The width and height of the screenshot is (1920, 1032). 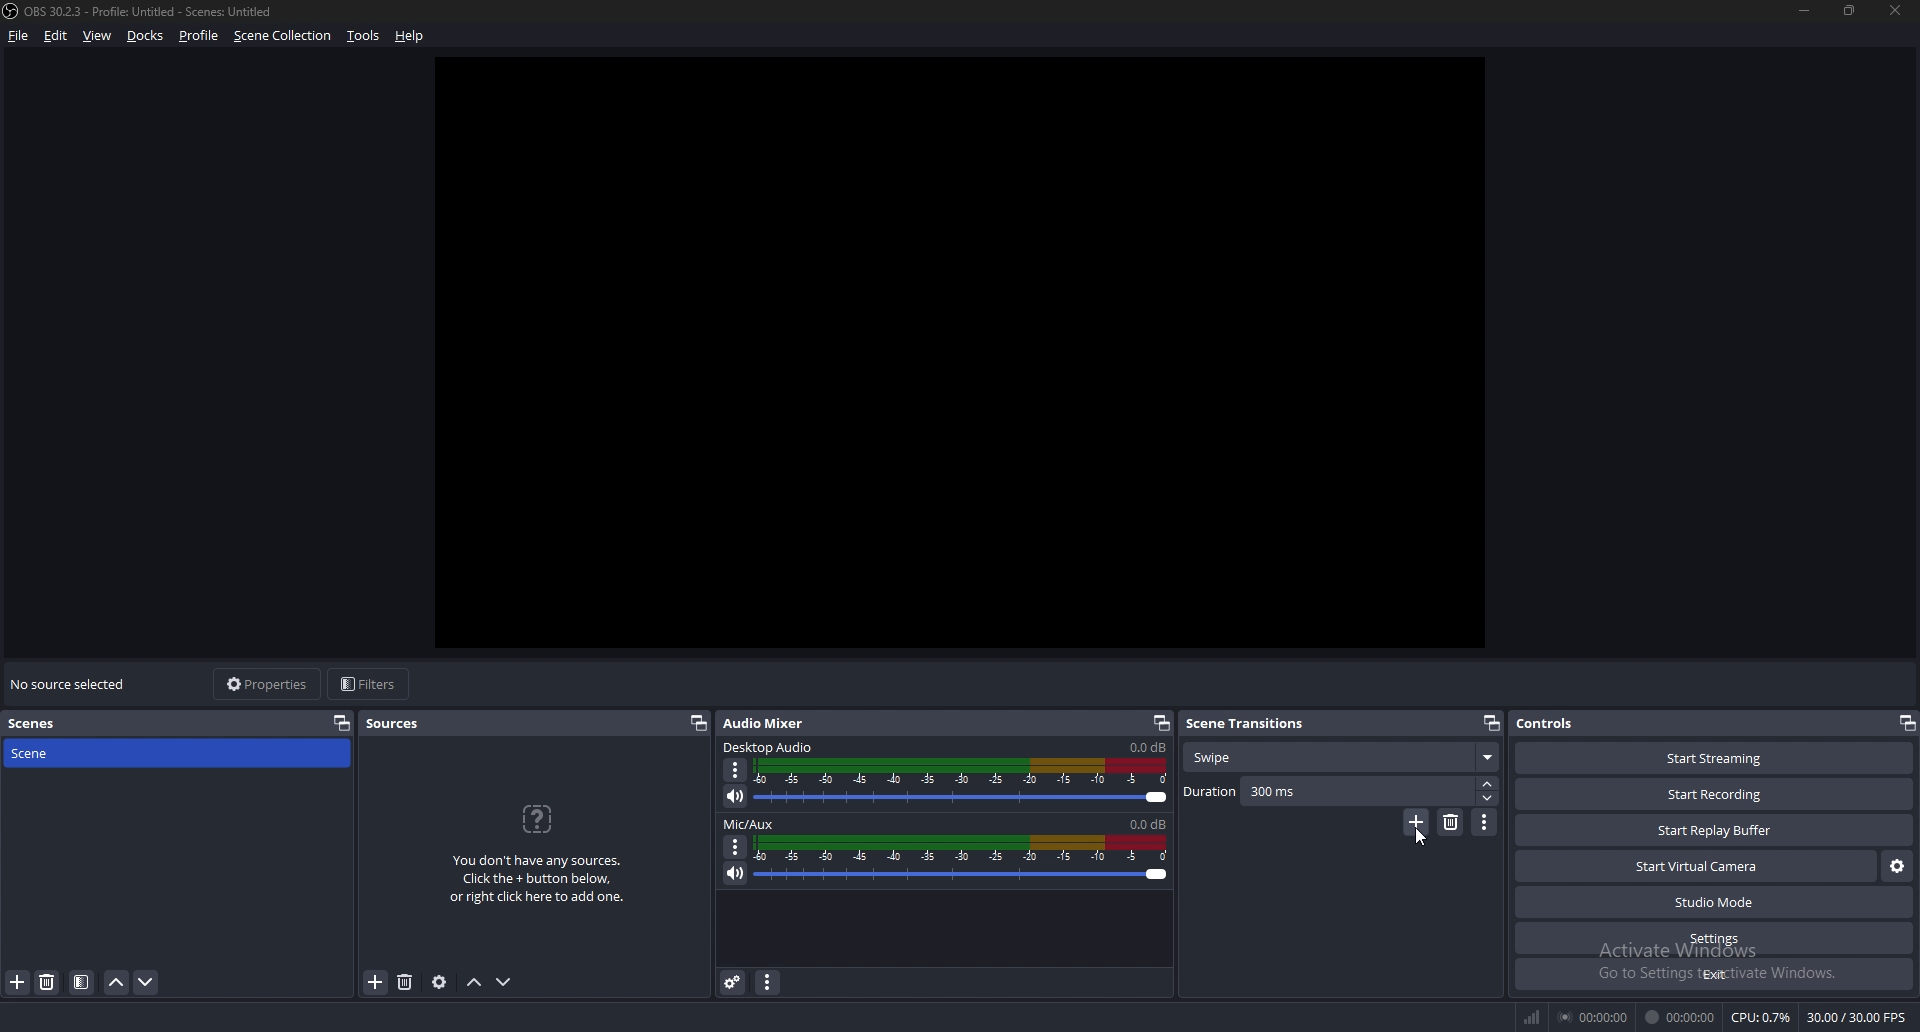 I want to click on pop out, so click(x=1492, y=723).